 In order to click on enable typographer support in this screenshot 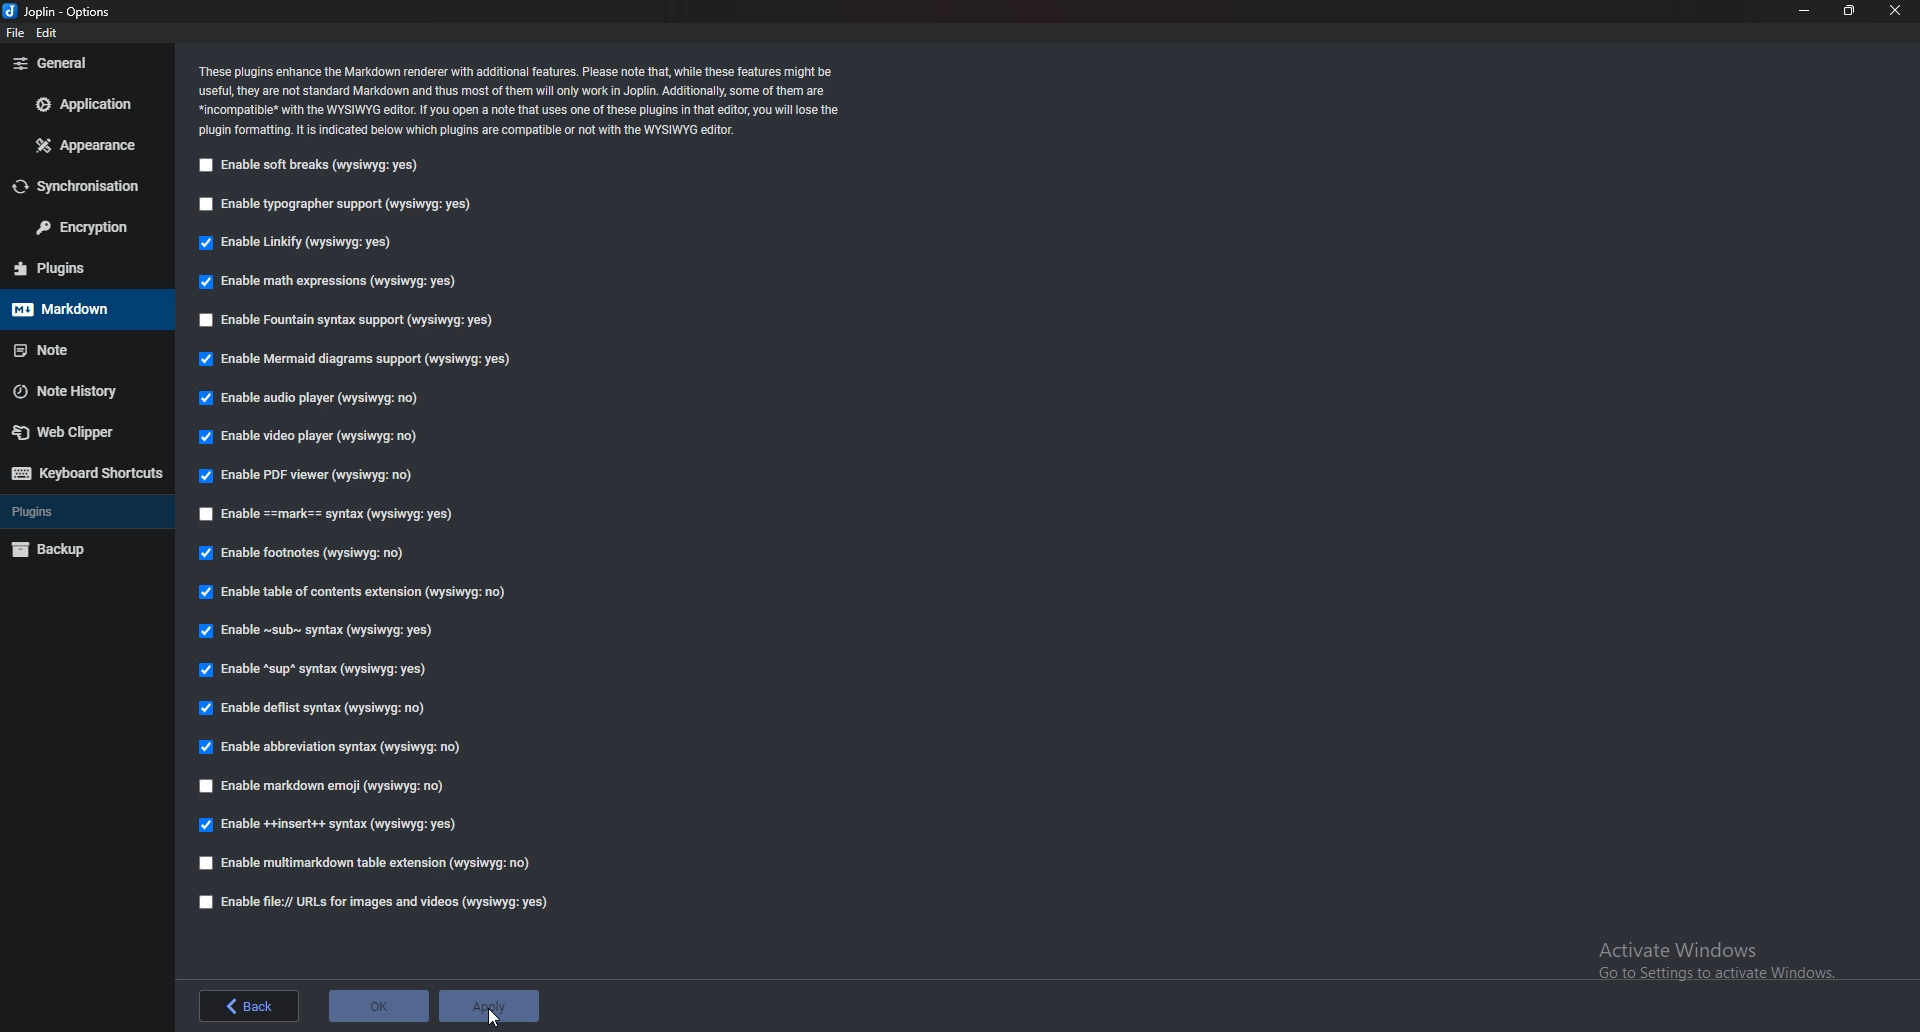, I will do `click(341, 204)`.